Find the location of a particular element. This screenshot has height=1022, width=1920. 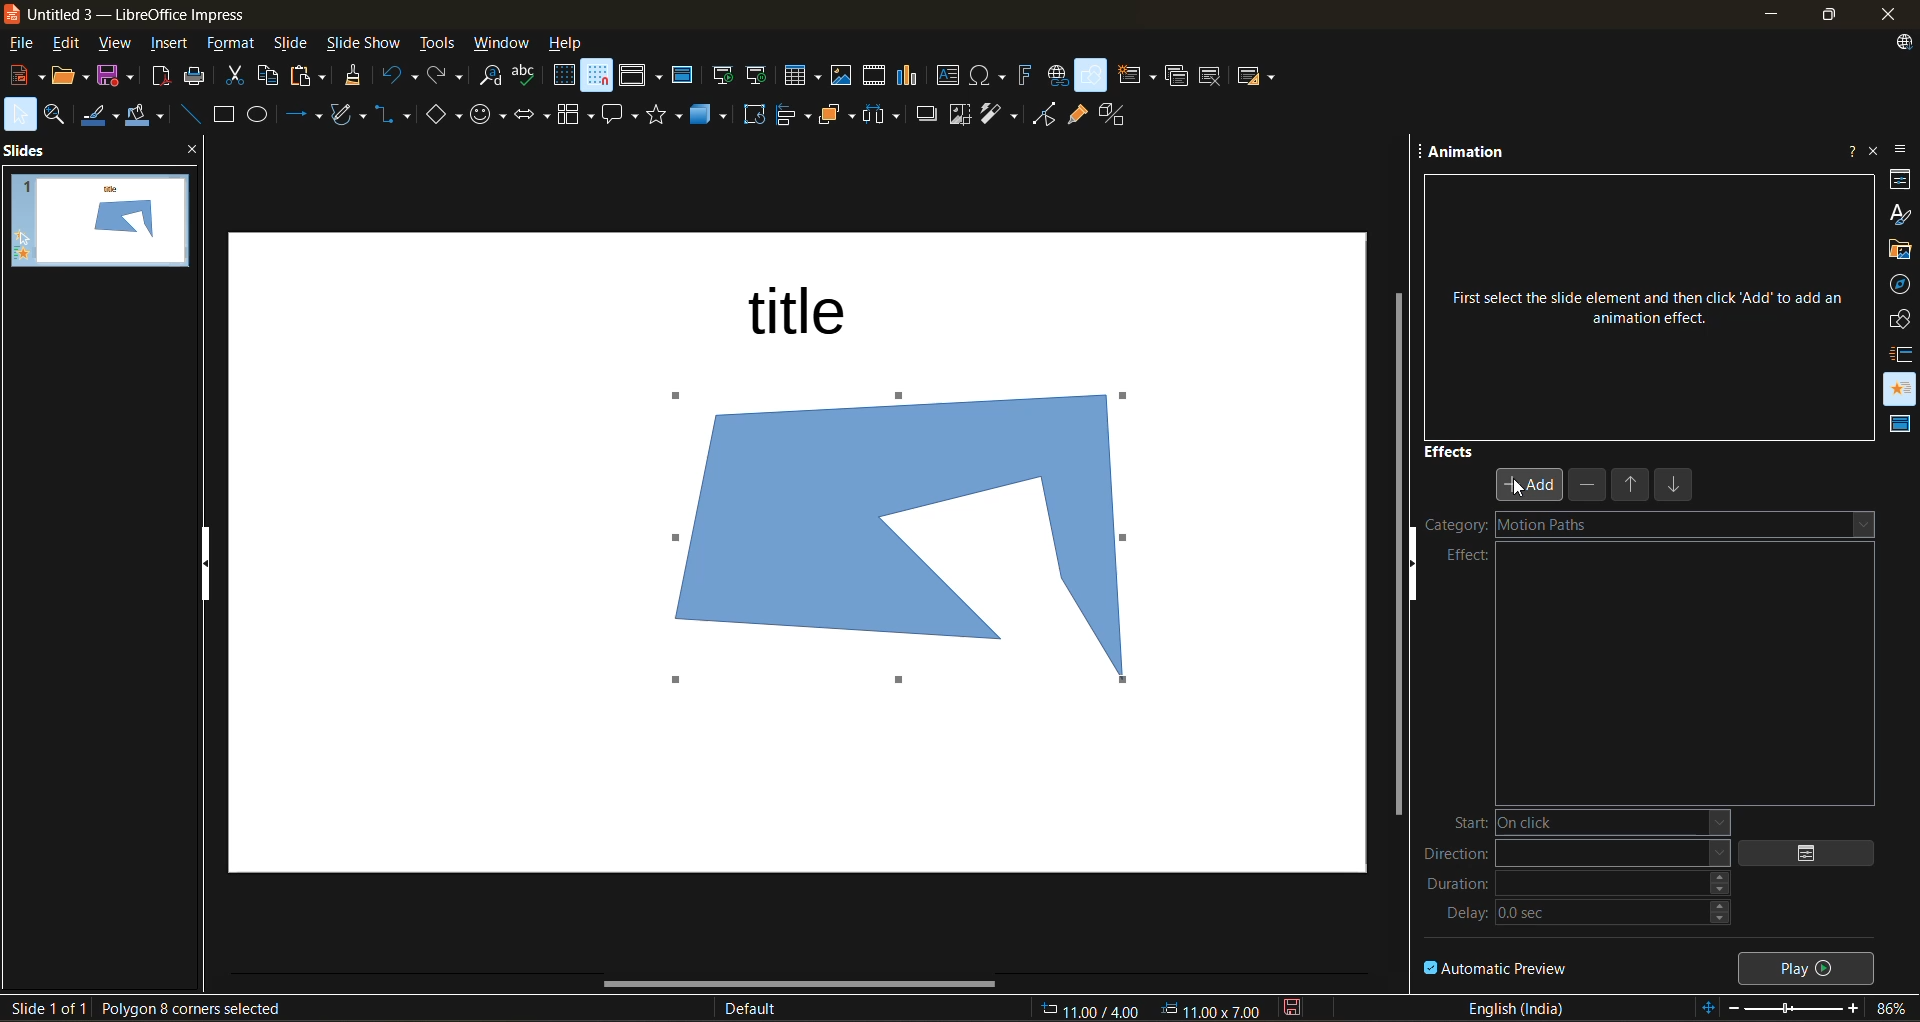

slide master name is located at coordinates (760, 1010).